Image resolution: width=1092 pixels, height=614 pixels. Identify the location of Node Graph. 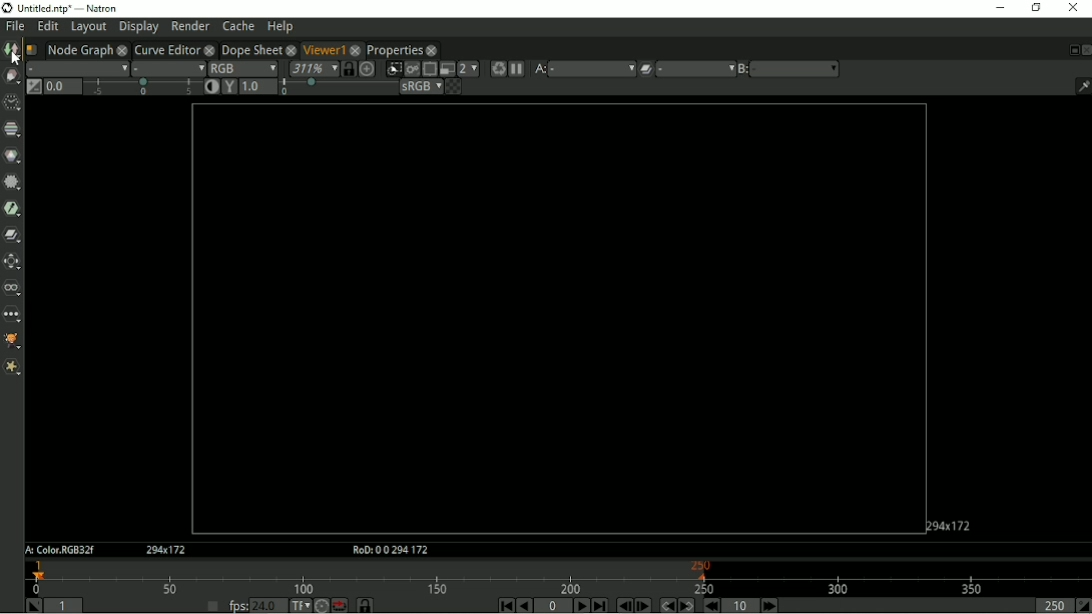
(79, 49).